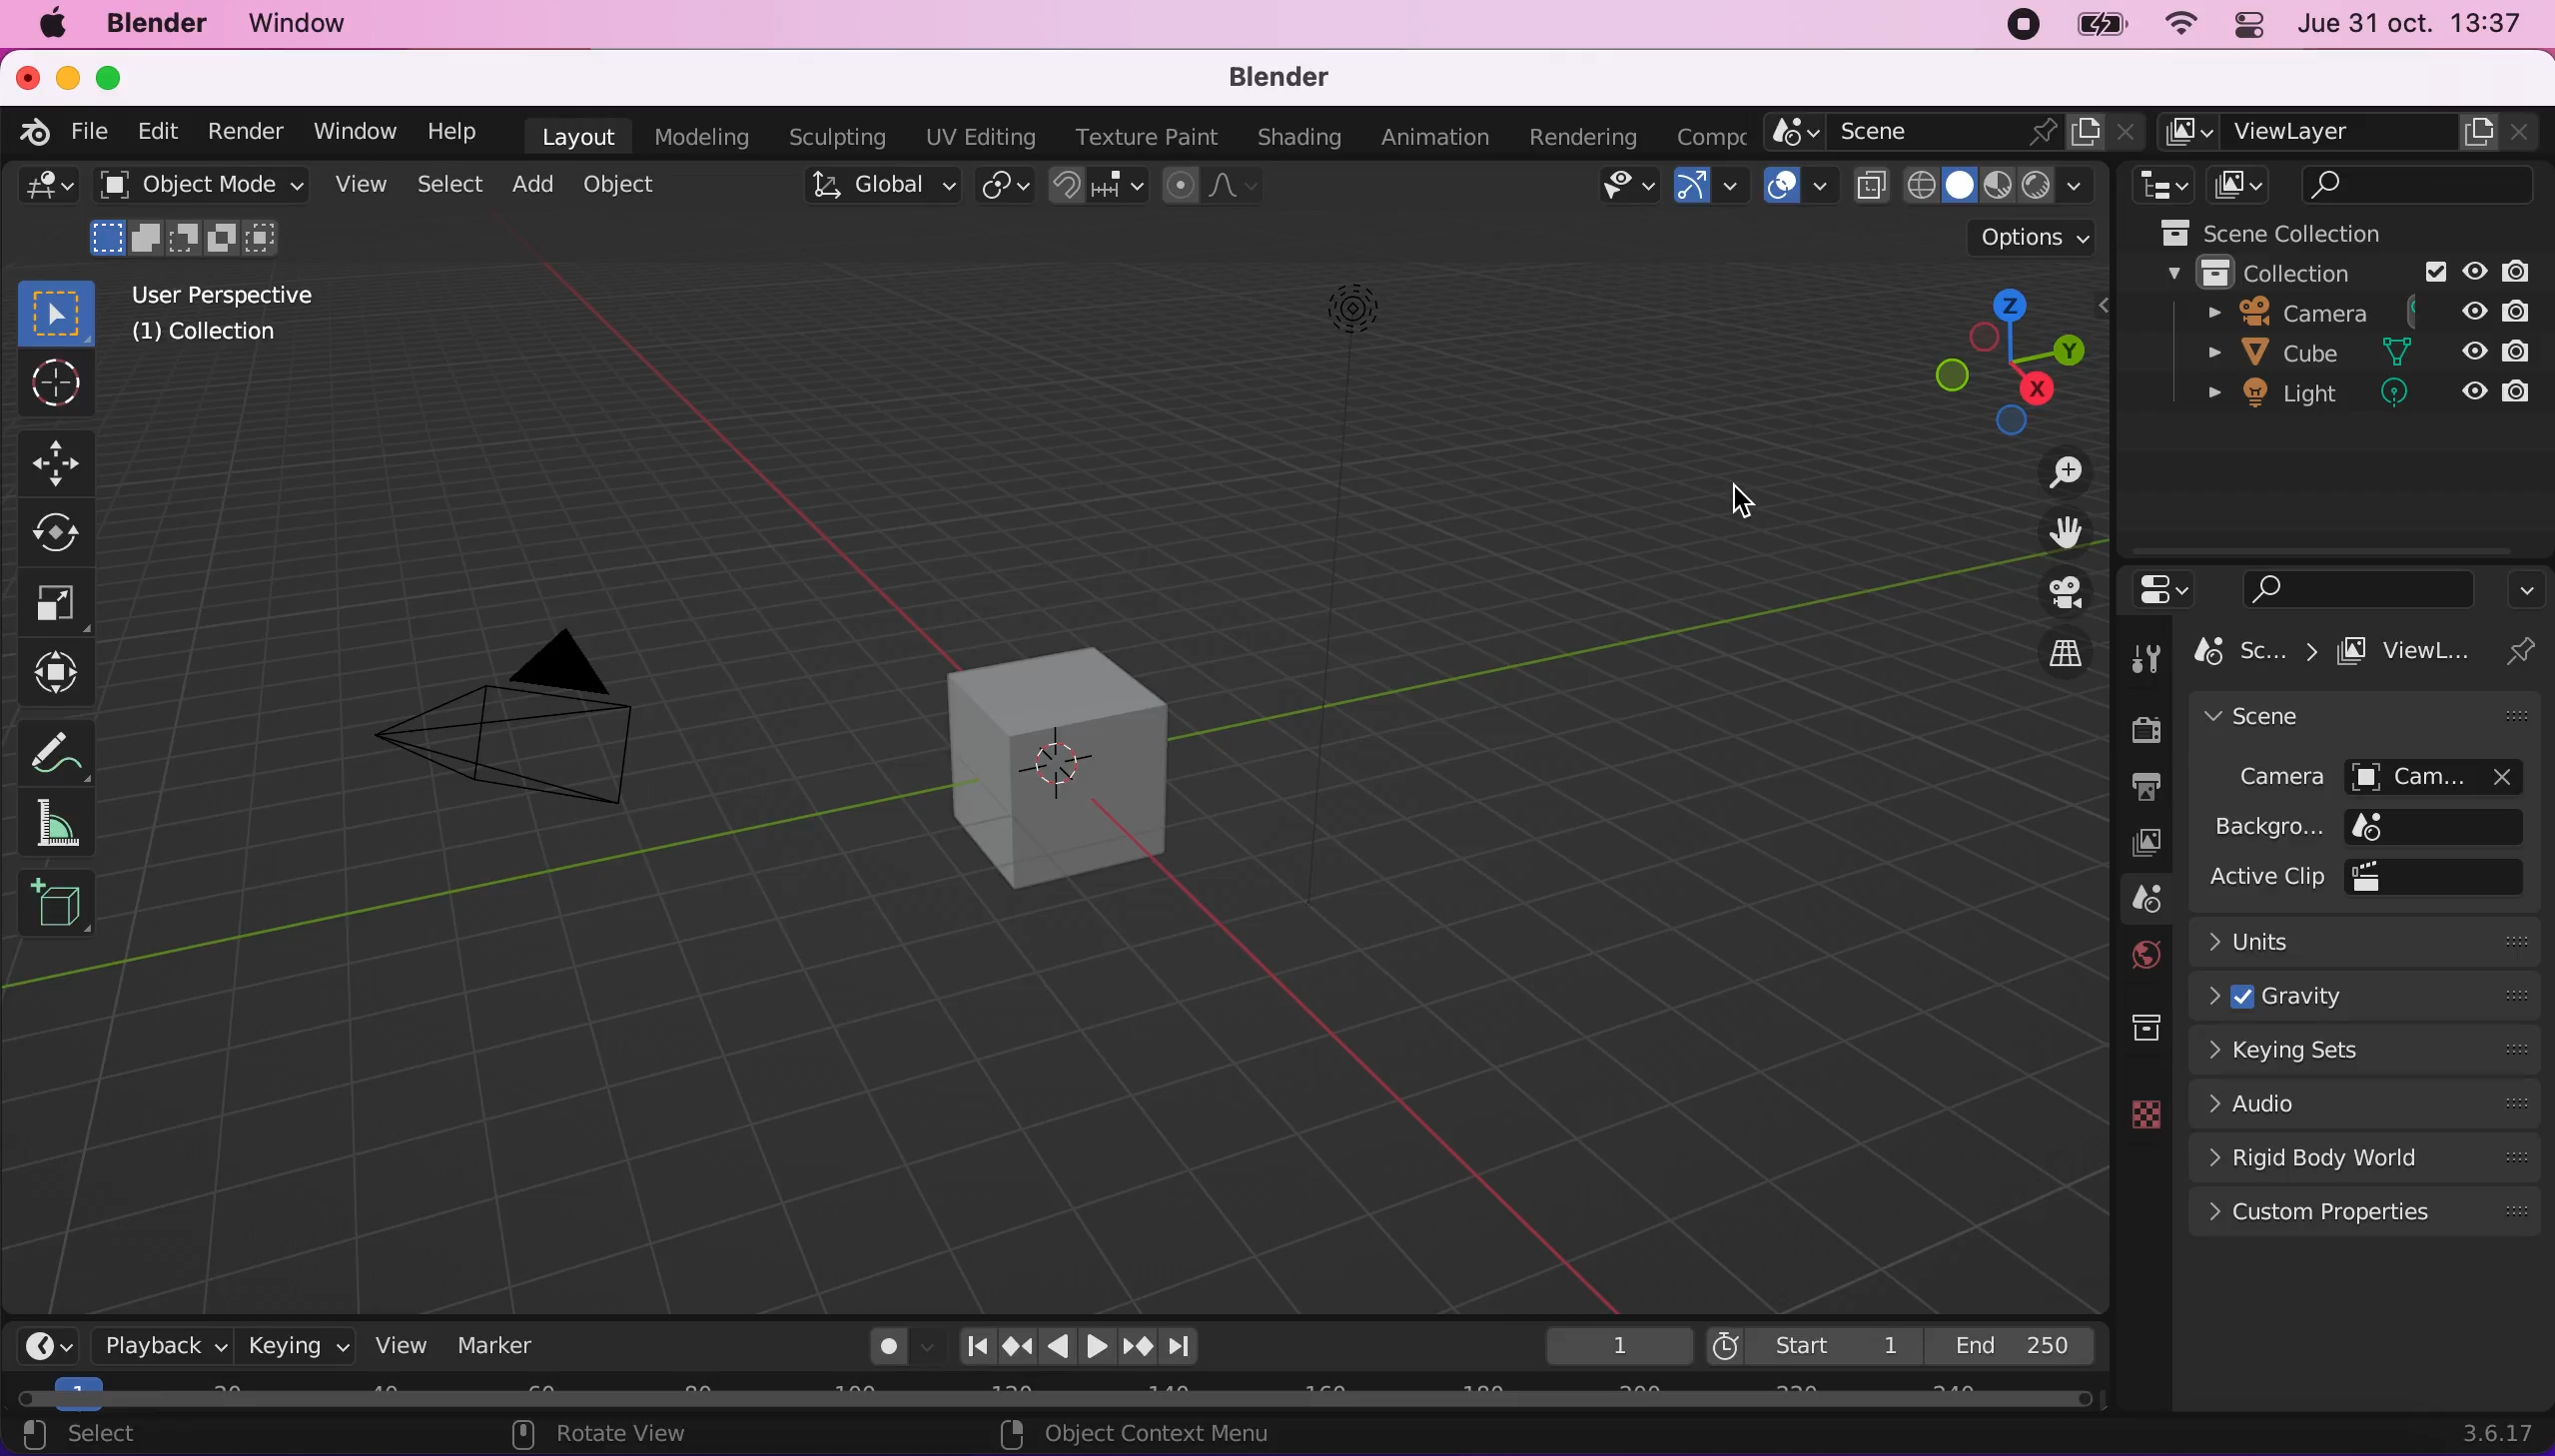  Describe the element at coordinates (62, 315) in the screenshot. I see `select box` at that location.